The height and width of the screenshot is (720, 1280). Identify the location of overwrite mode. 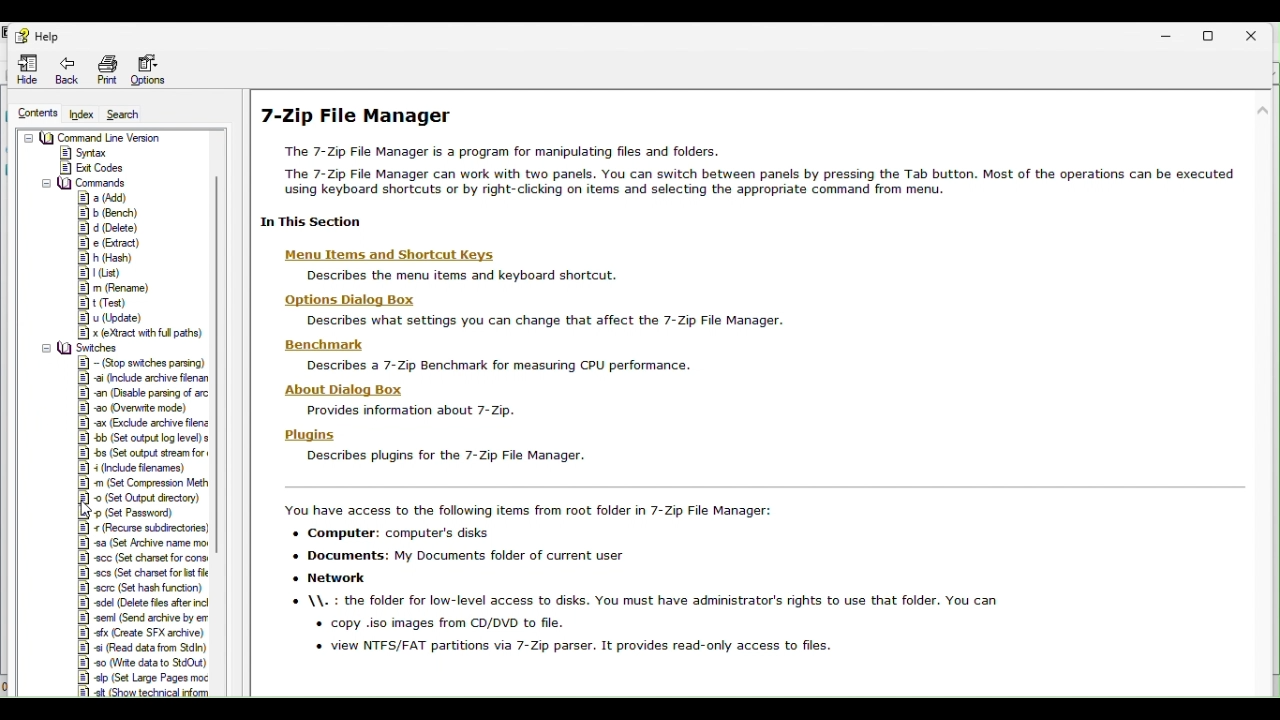
(135, 409).